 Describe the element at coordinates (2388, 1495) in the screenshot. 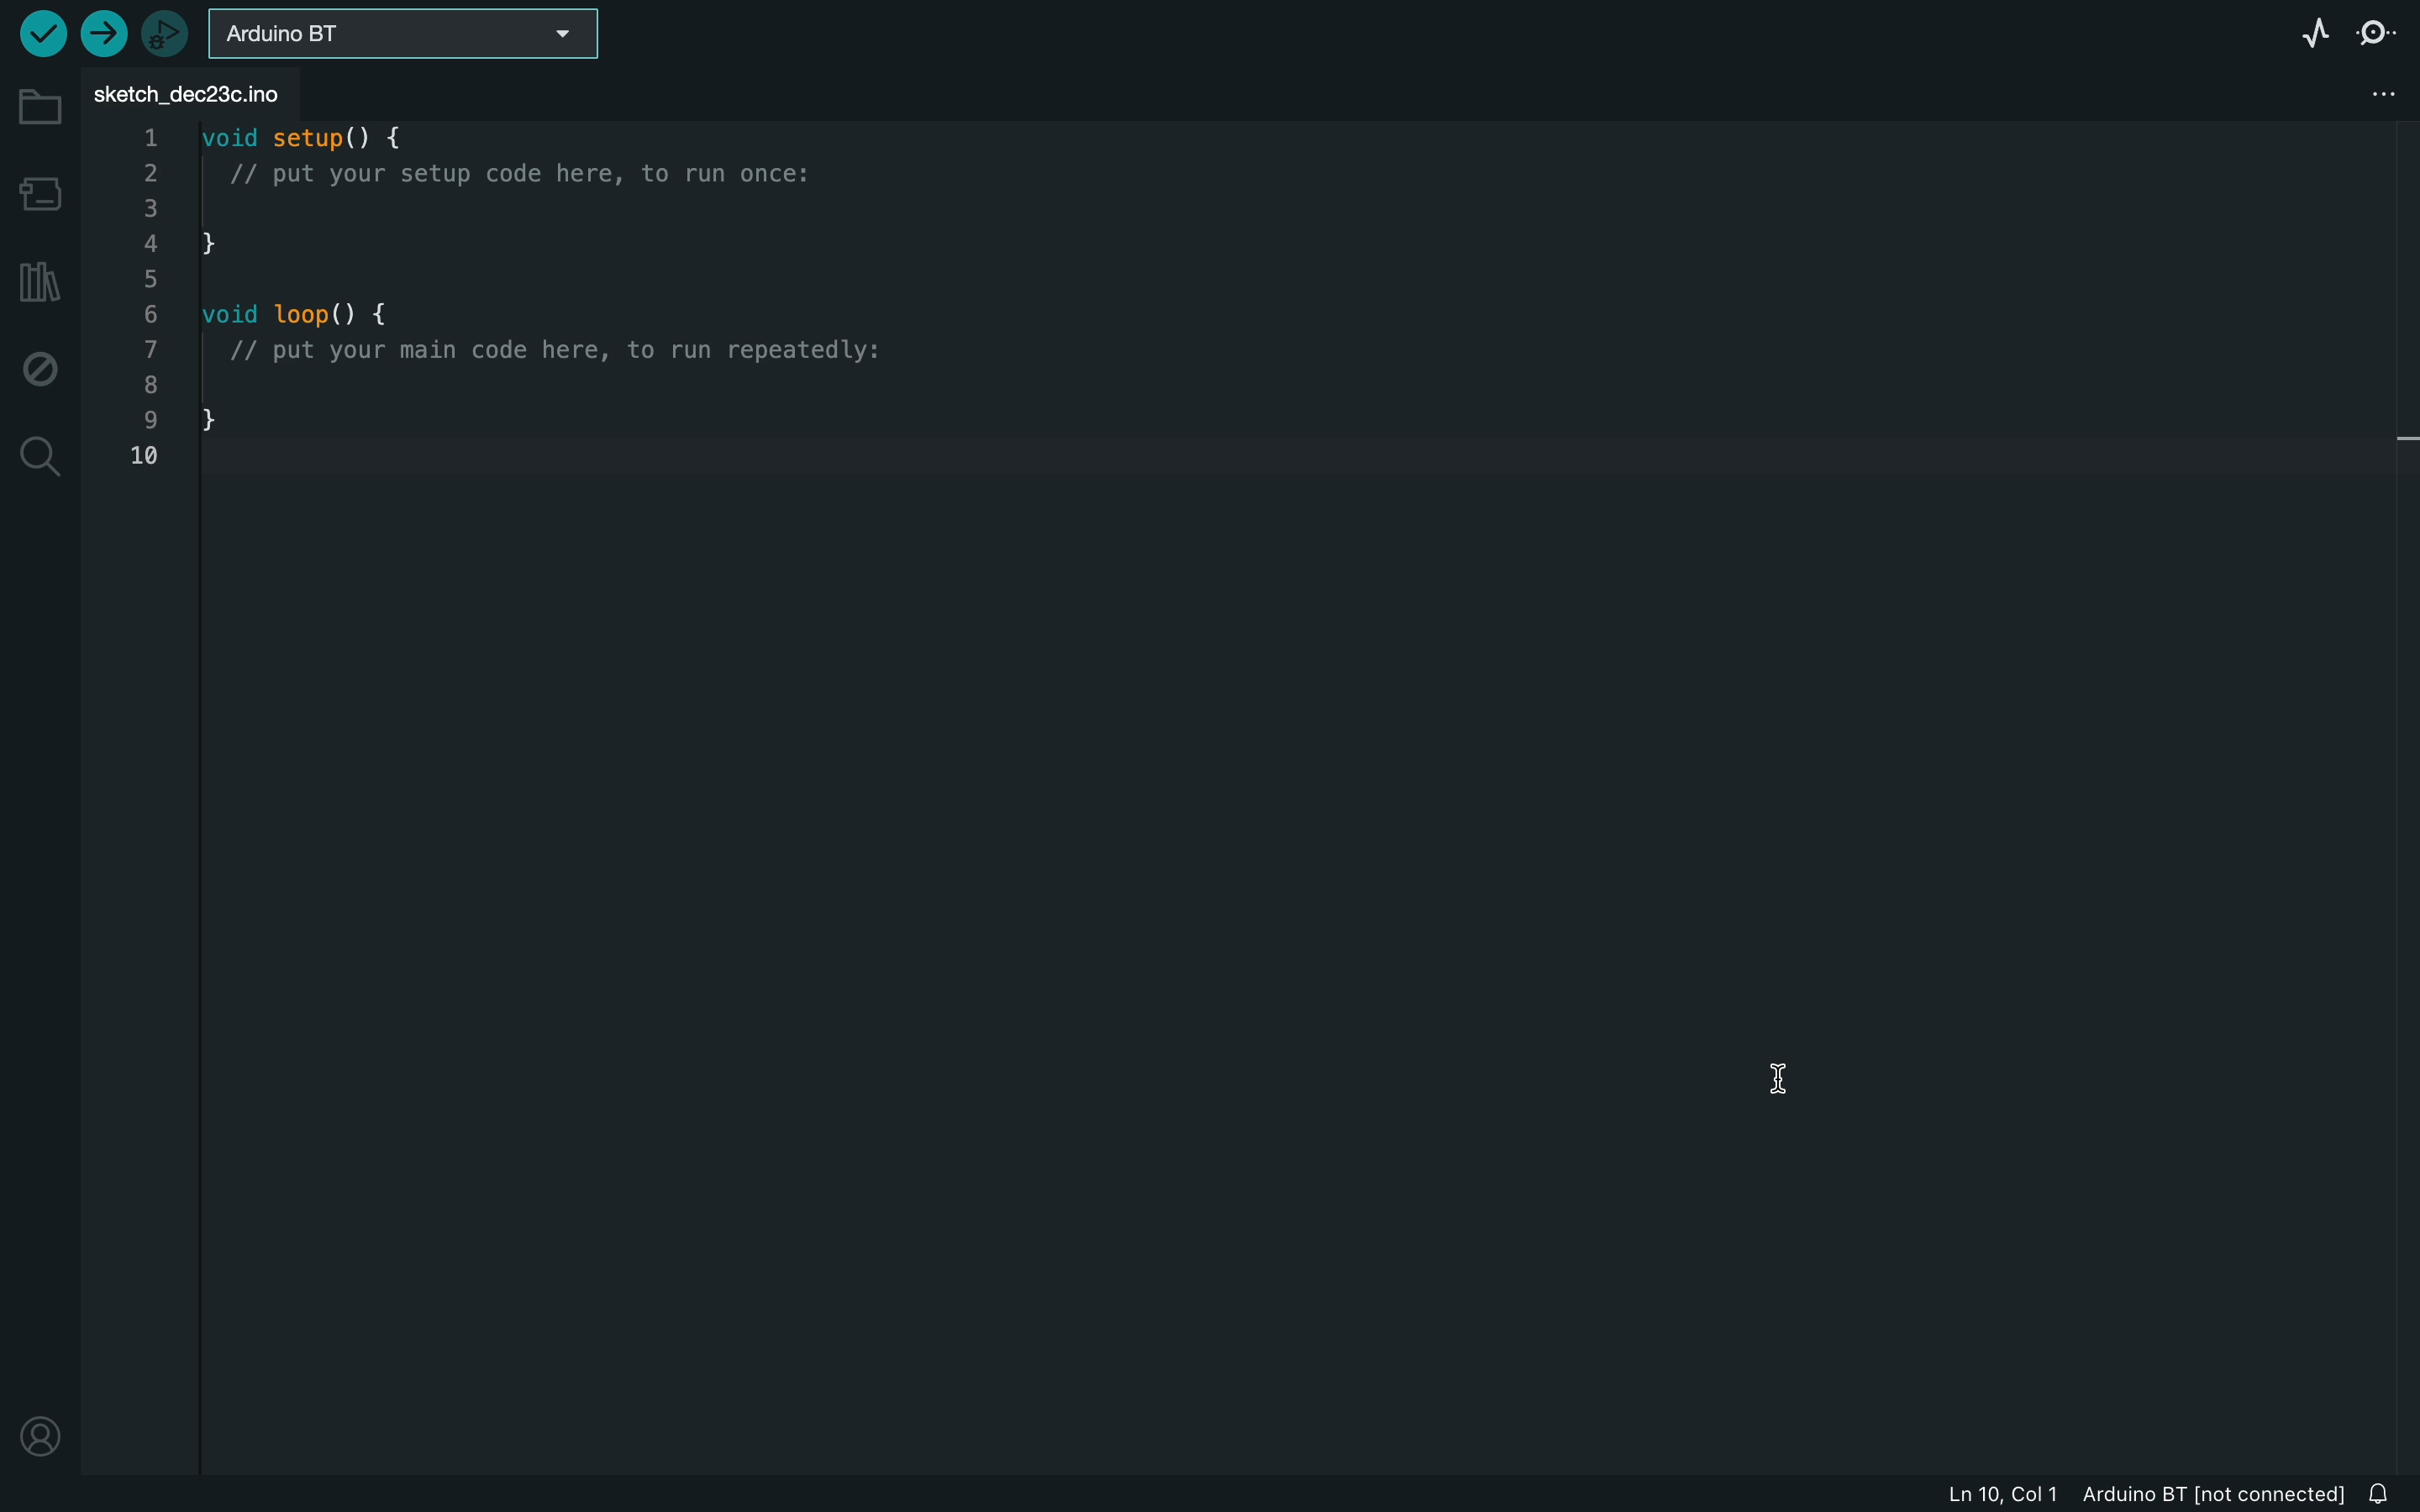

I see `notification` at that location.